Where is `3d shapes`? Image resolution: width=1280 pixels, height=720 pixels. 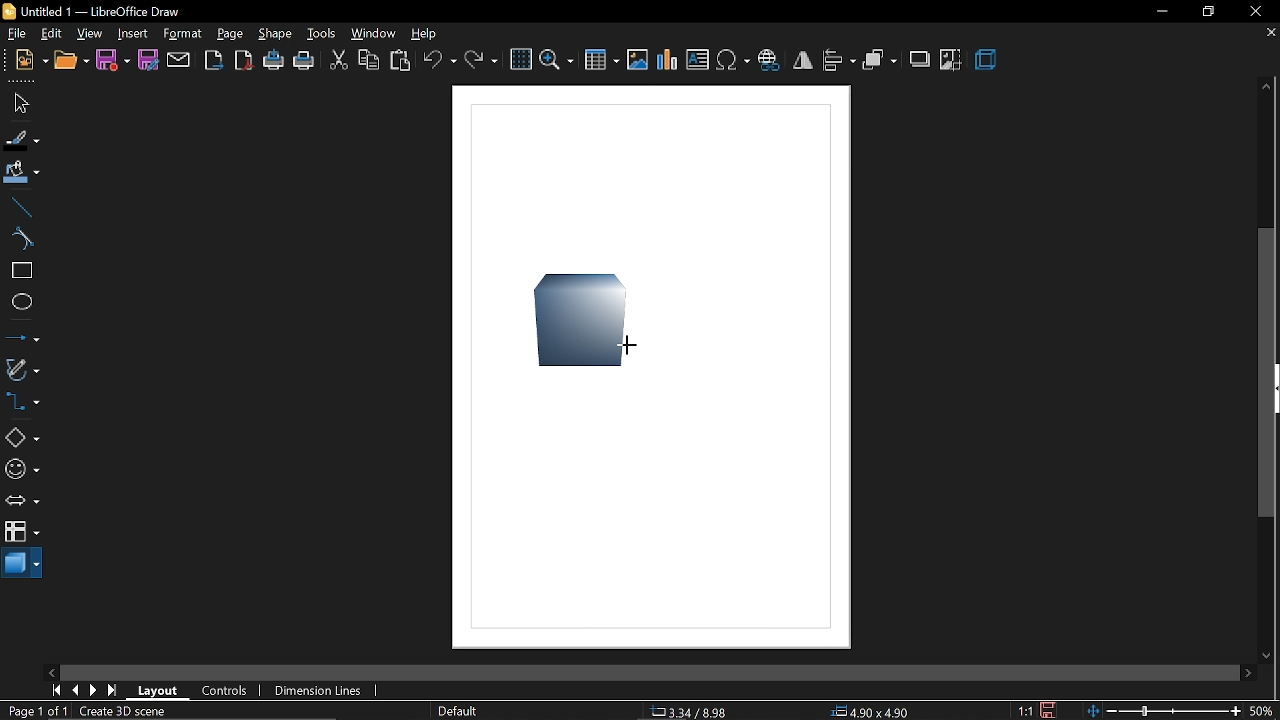 3d shapes is located at coordinates (25, 567).